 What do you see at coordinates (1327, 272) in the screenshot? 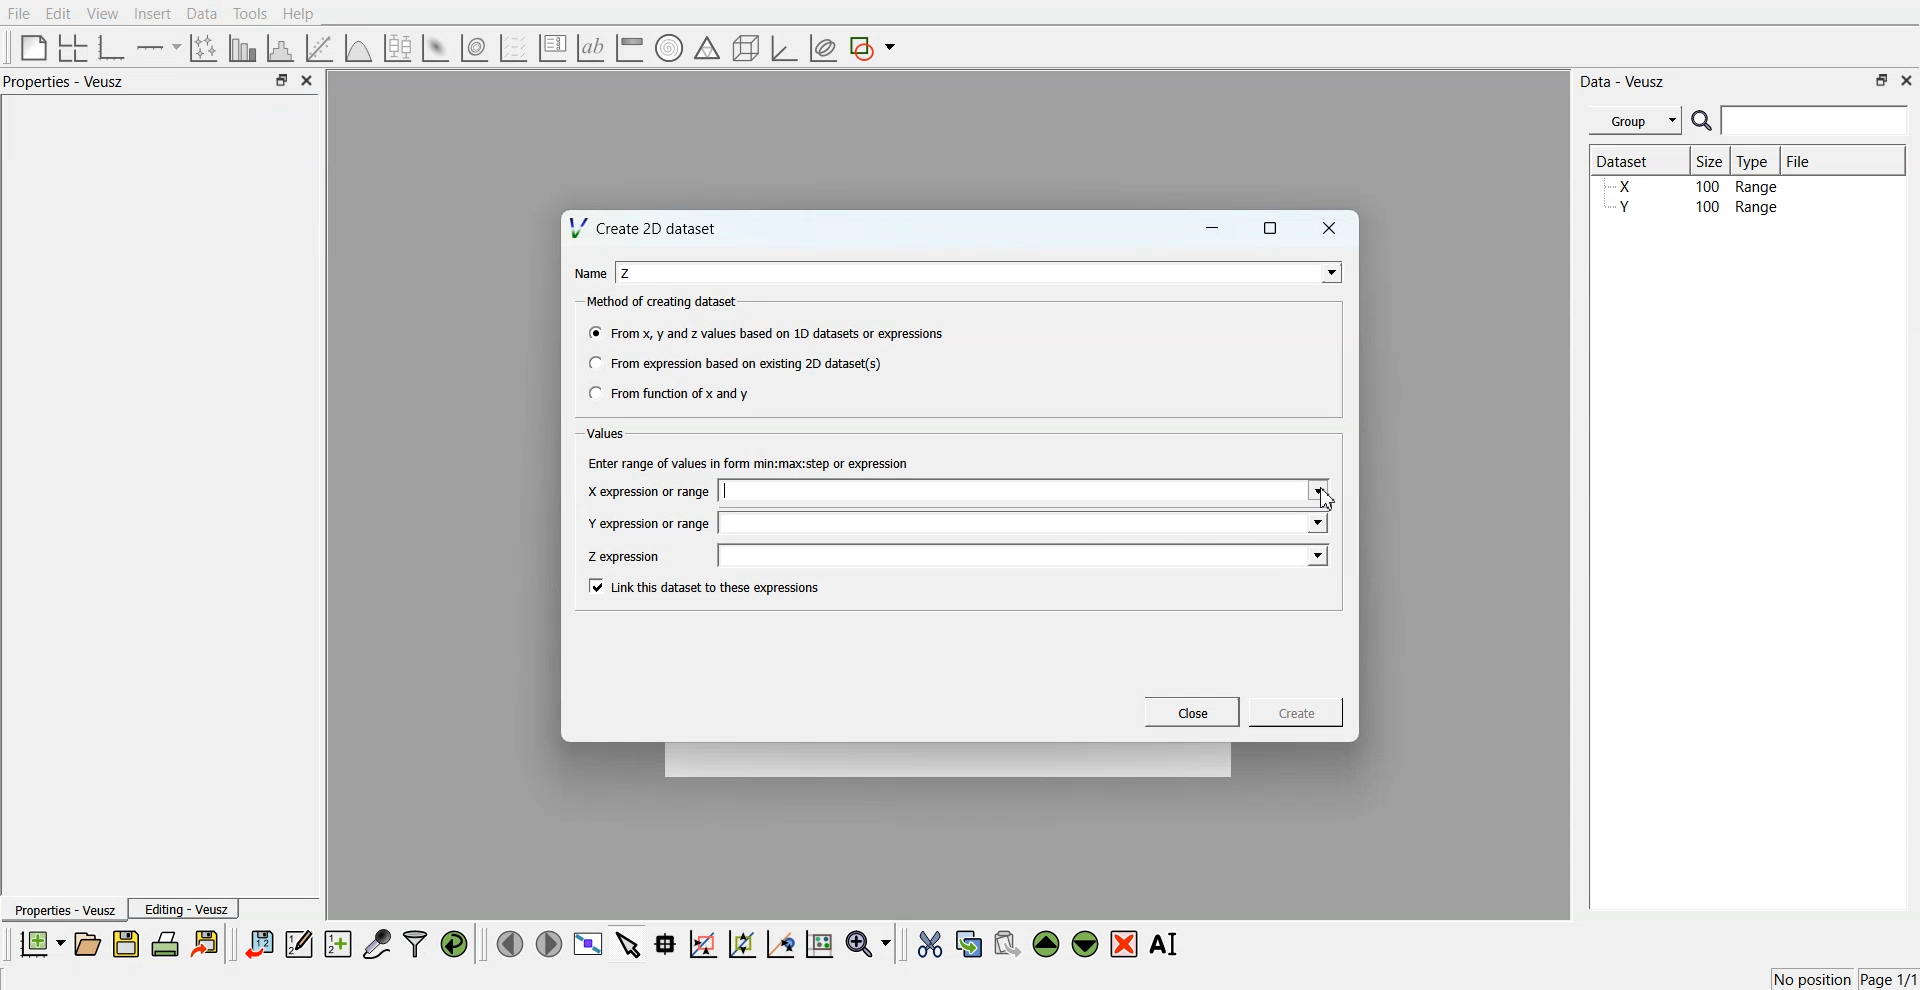
I see `Drop down` at bounding box center [1327, 272].